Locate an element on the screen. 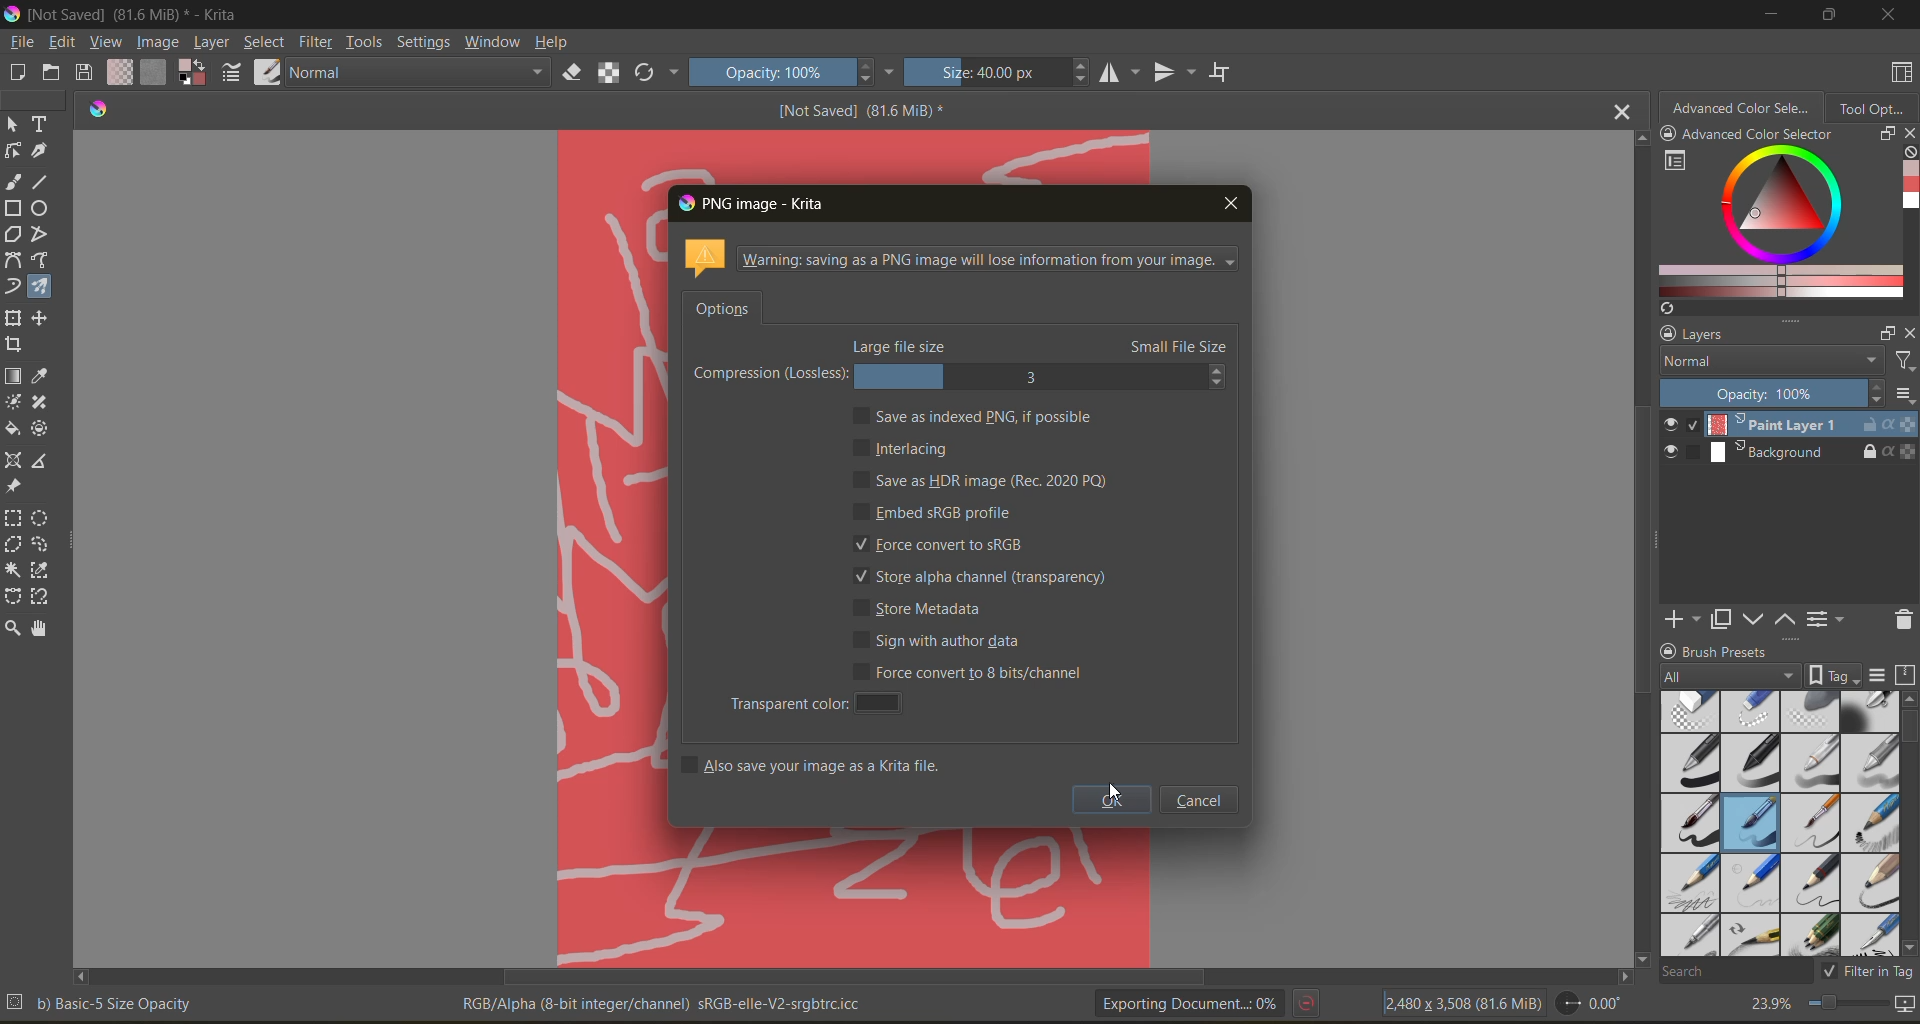 The height and width of the screenshot is (1024, 1920). close tab is located at coordinates (1624, 110).